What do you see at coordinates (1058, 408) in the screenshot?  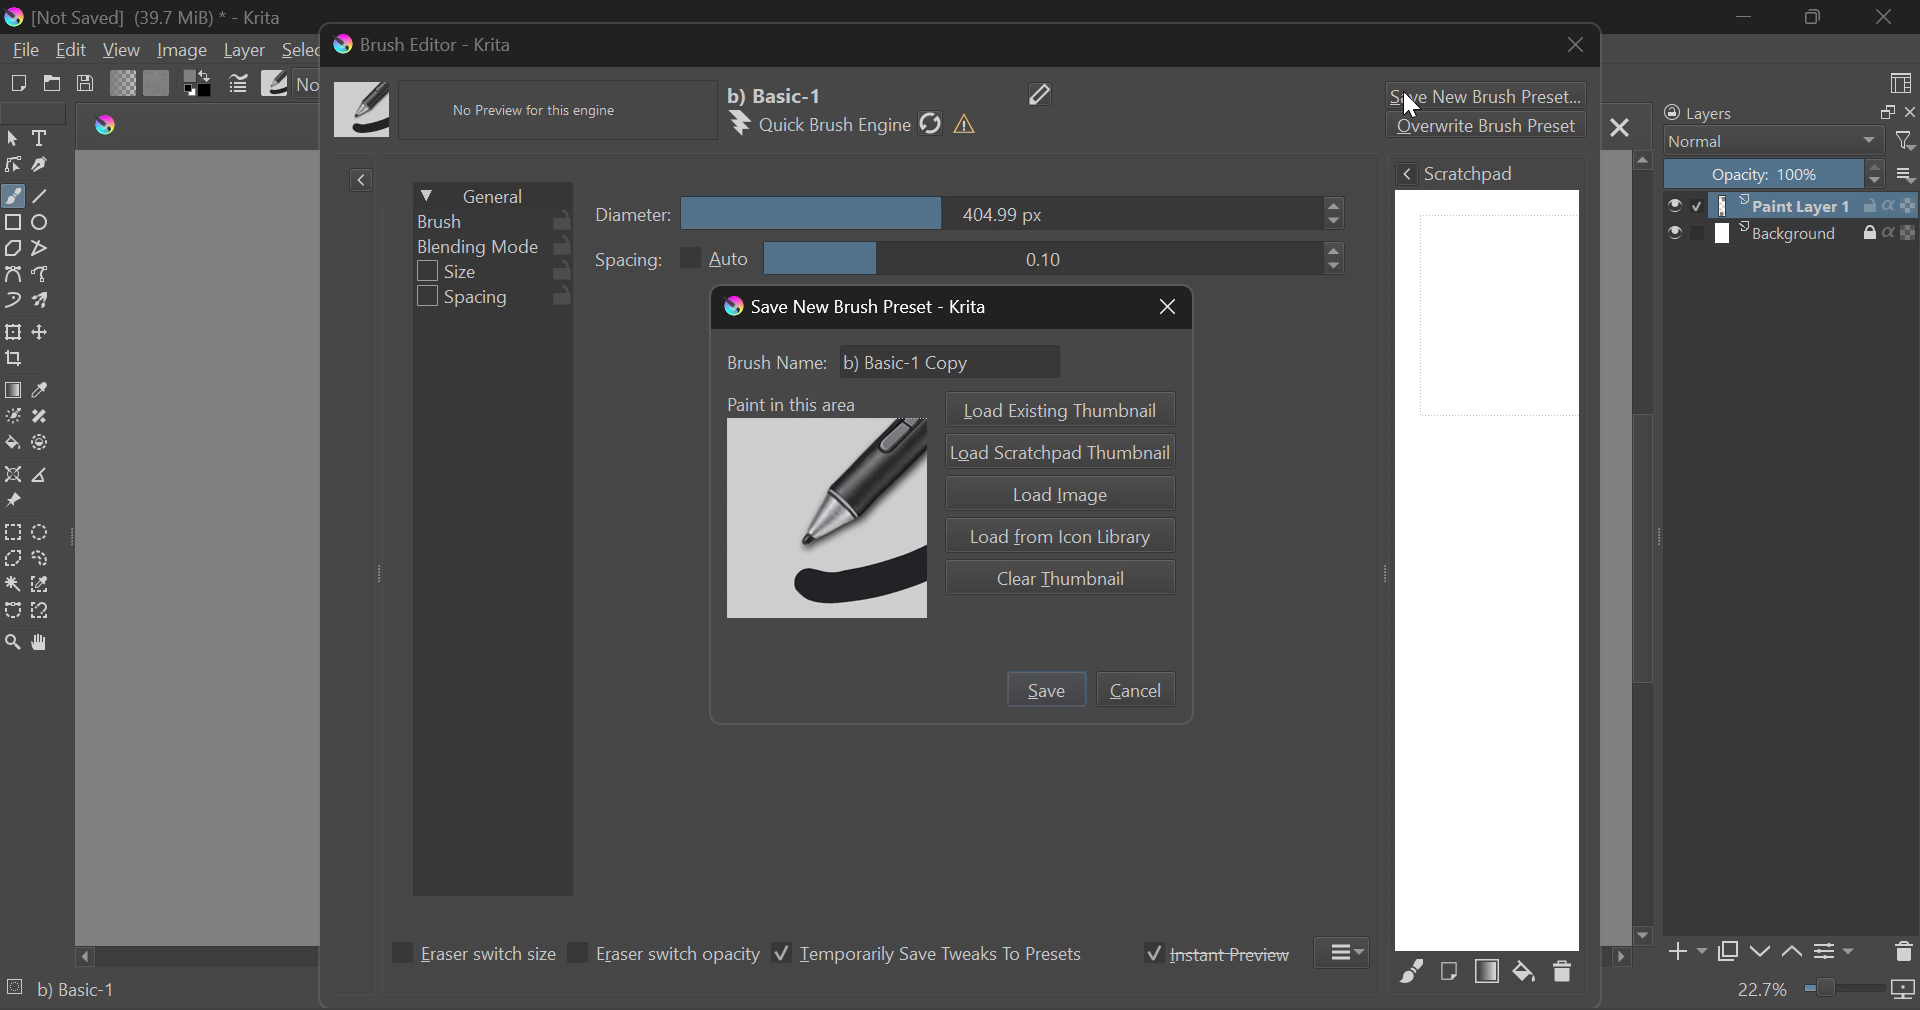 I see `Load Existing Thumbnail` at bounding box center [1058, 408].